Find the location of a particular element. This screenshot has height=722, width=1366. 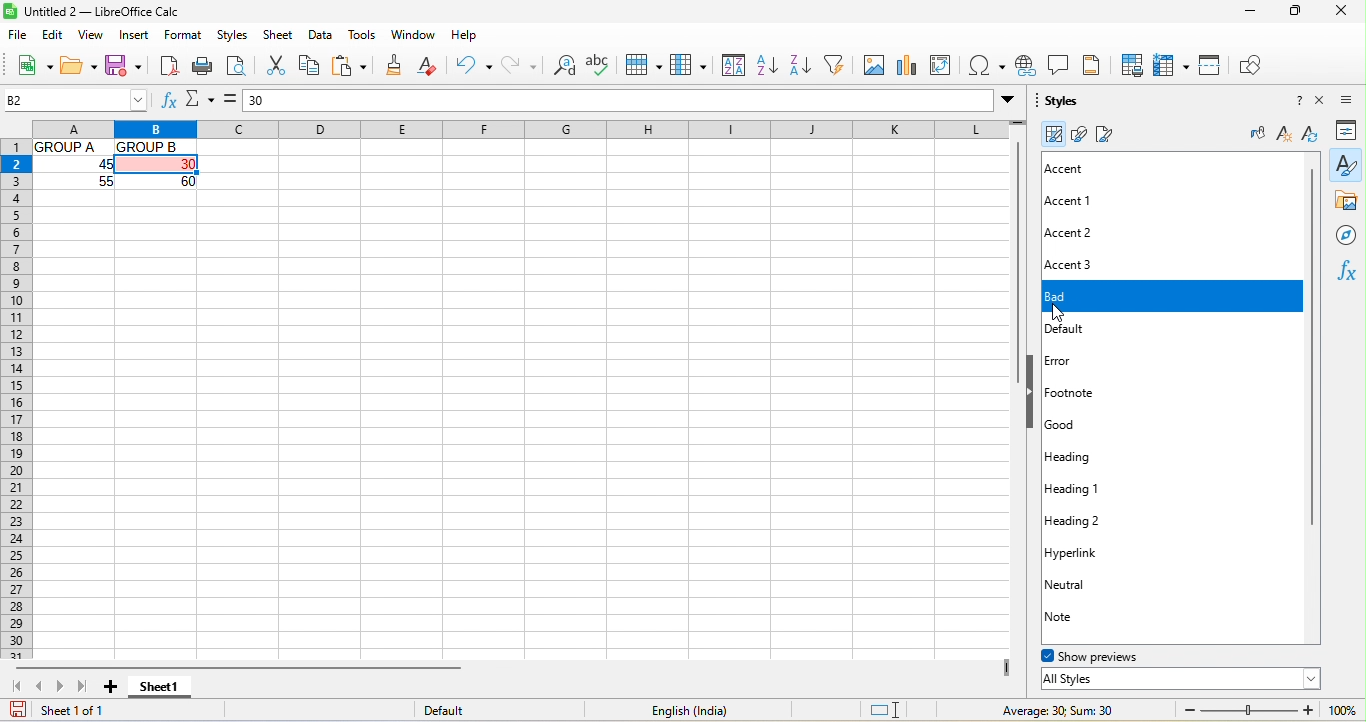

special character is located at coordinates (986, 65).